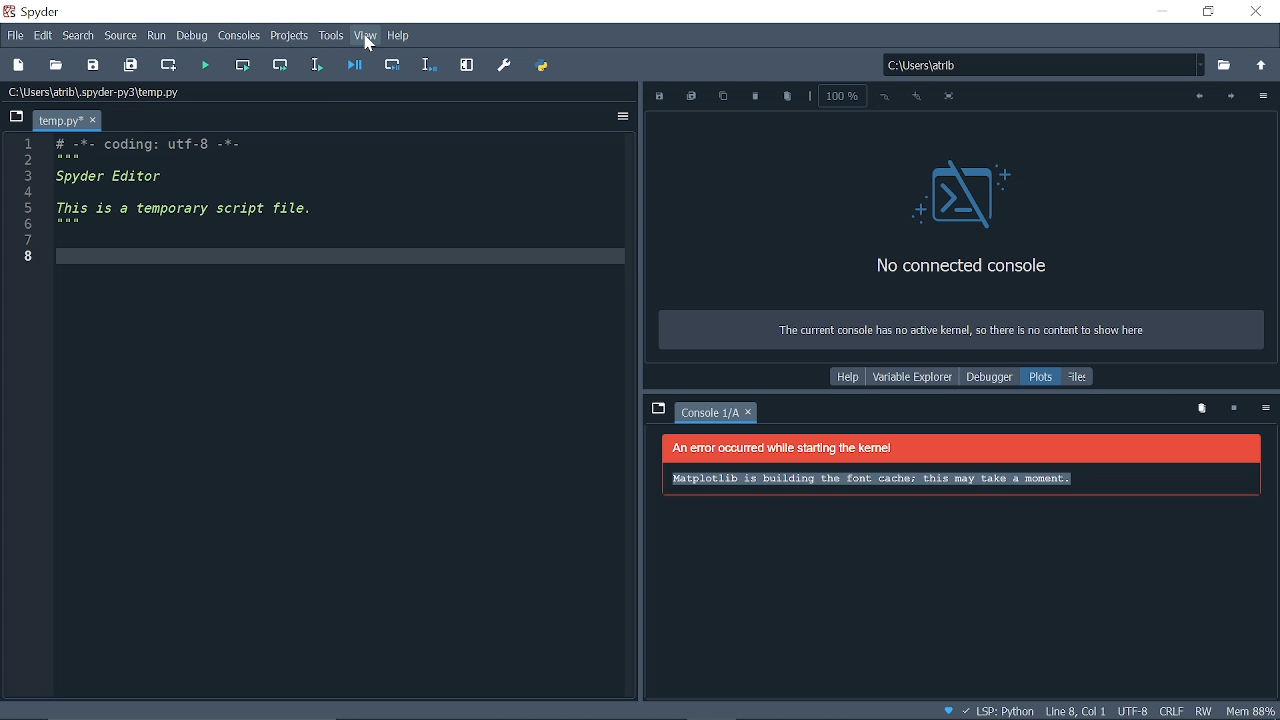  I want to click on View, so click(366, 36).